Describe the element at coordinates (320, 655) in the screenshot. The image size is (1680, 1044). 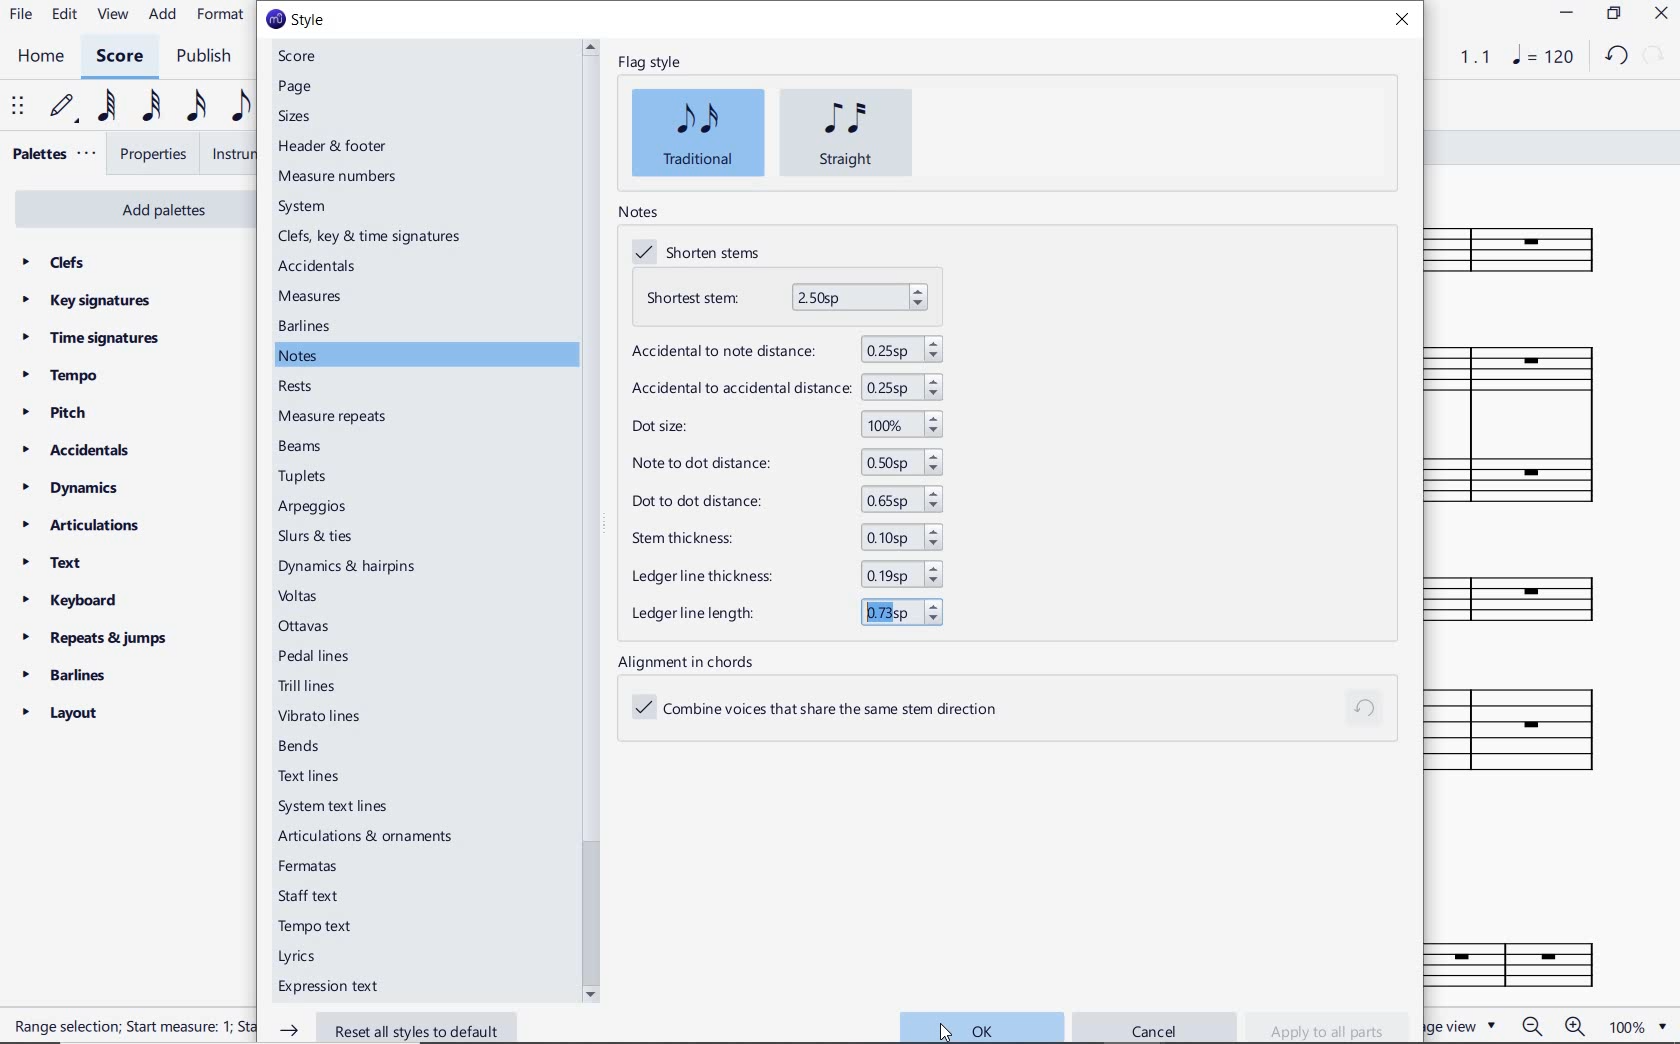
I see `pedal lines` at that location.